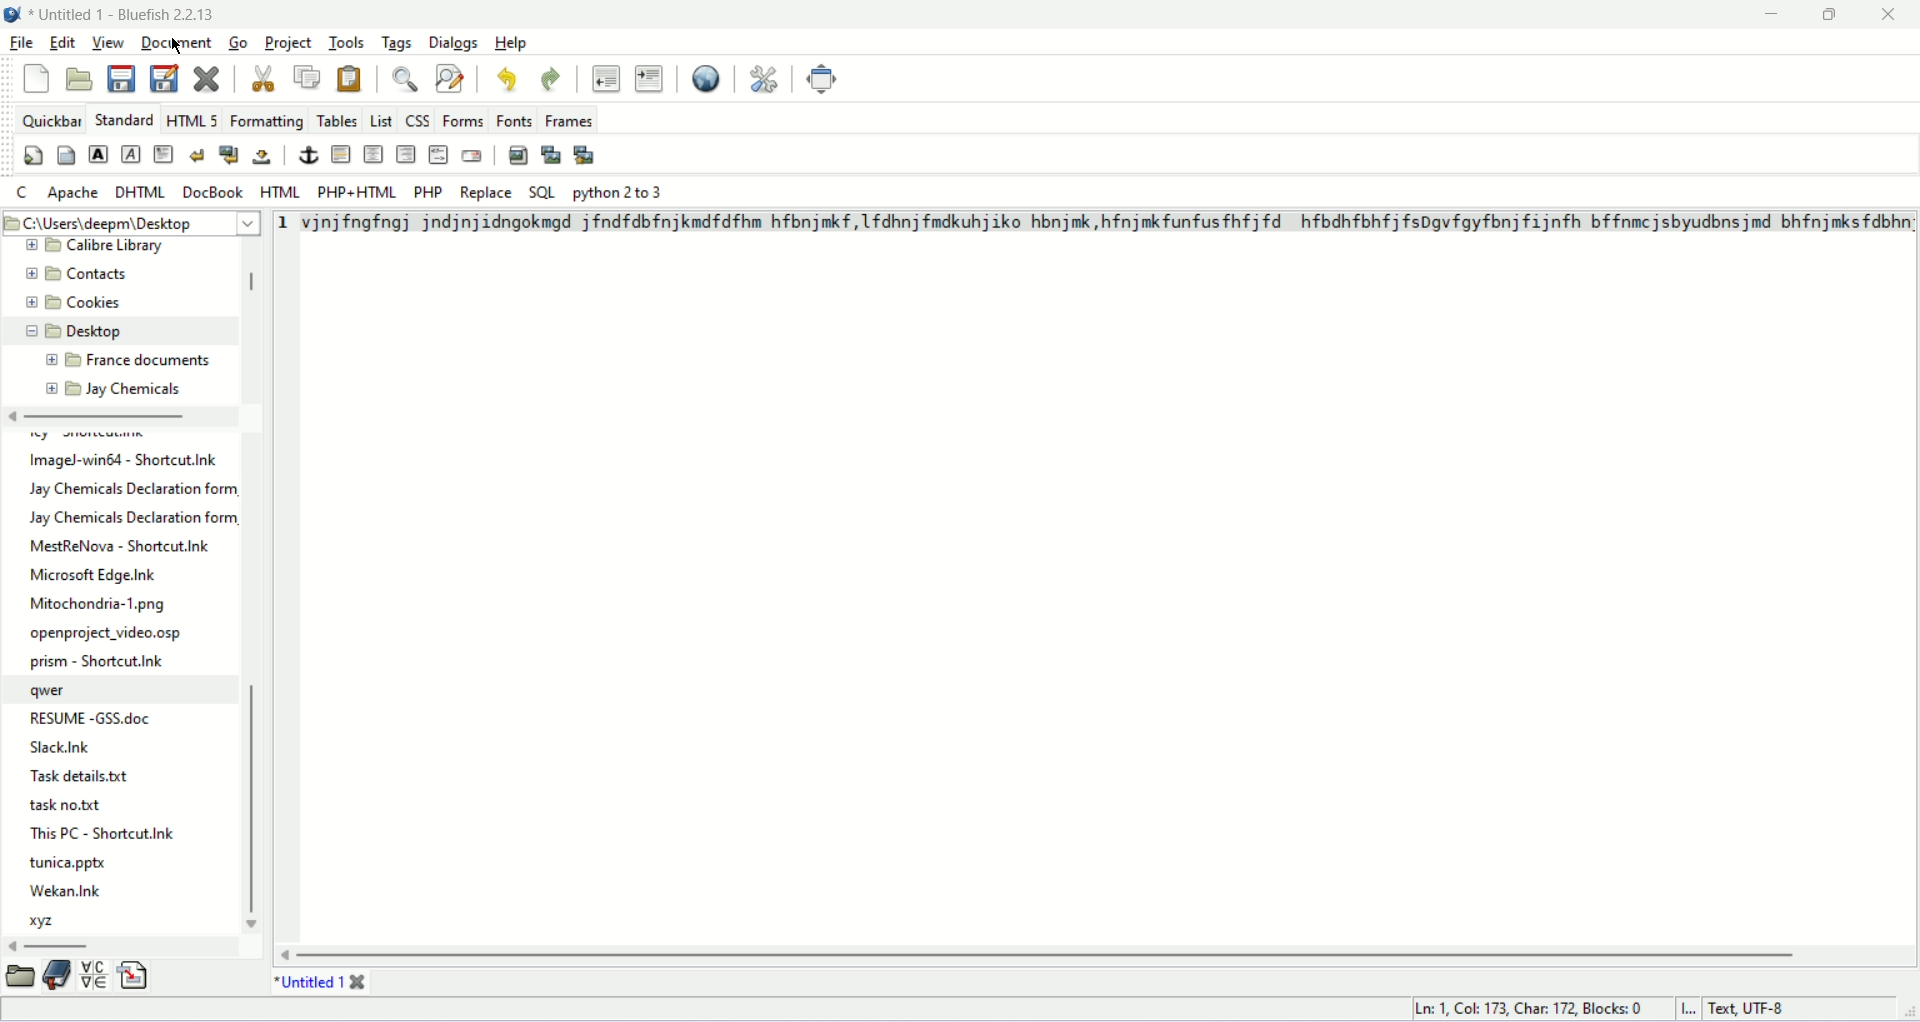  Describe the element at coordinates (550, 154) in the screenshot. I see `insert thumbnail` at that location.